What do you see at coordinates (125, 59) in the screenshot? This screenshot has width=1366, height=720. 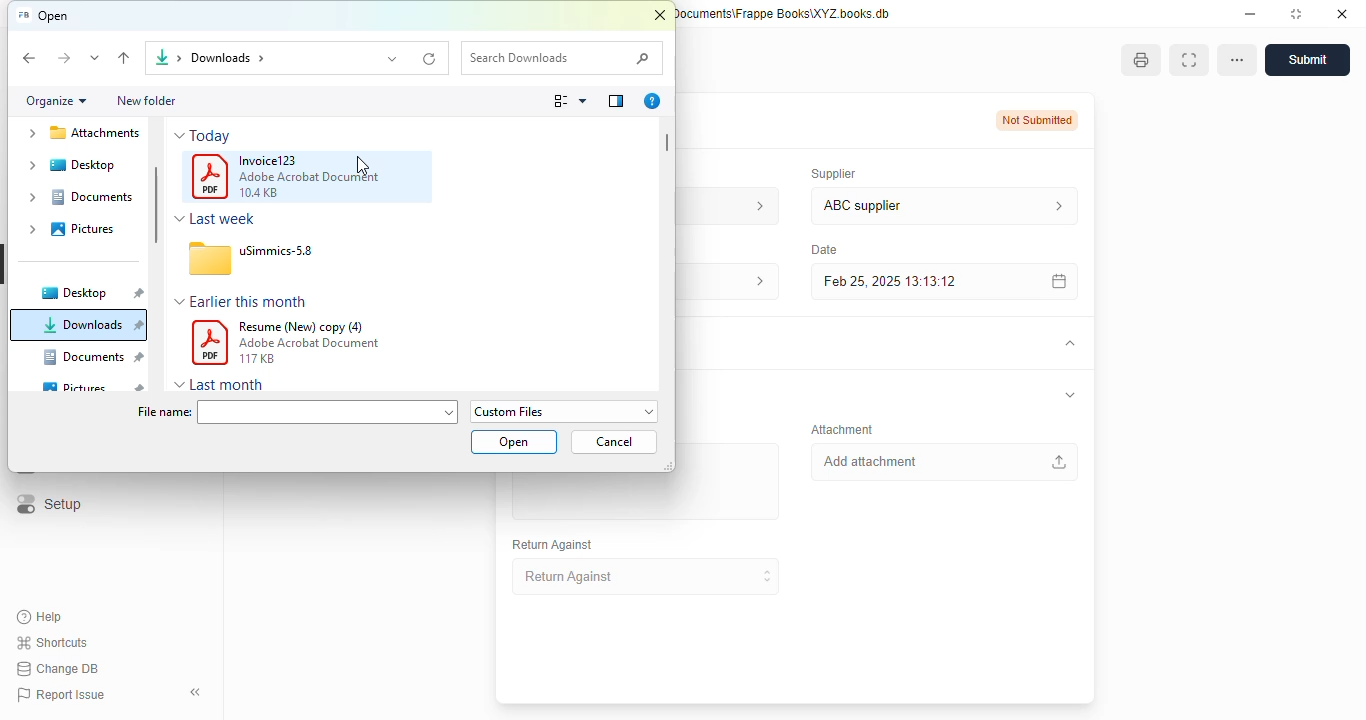 I see `up to "desktop"` at bounding box center [125, 59].